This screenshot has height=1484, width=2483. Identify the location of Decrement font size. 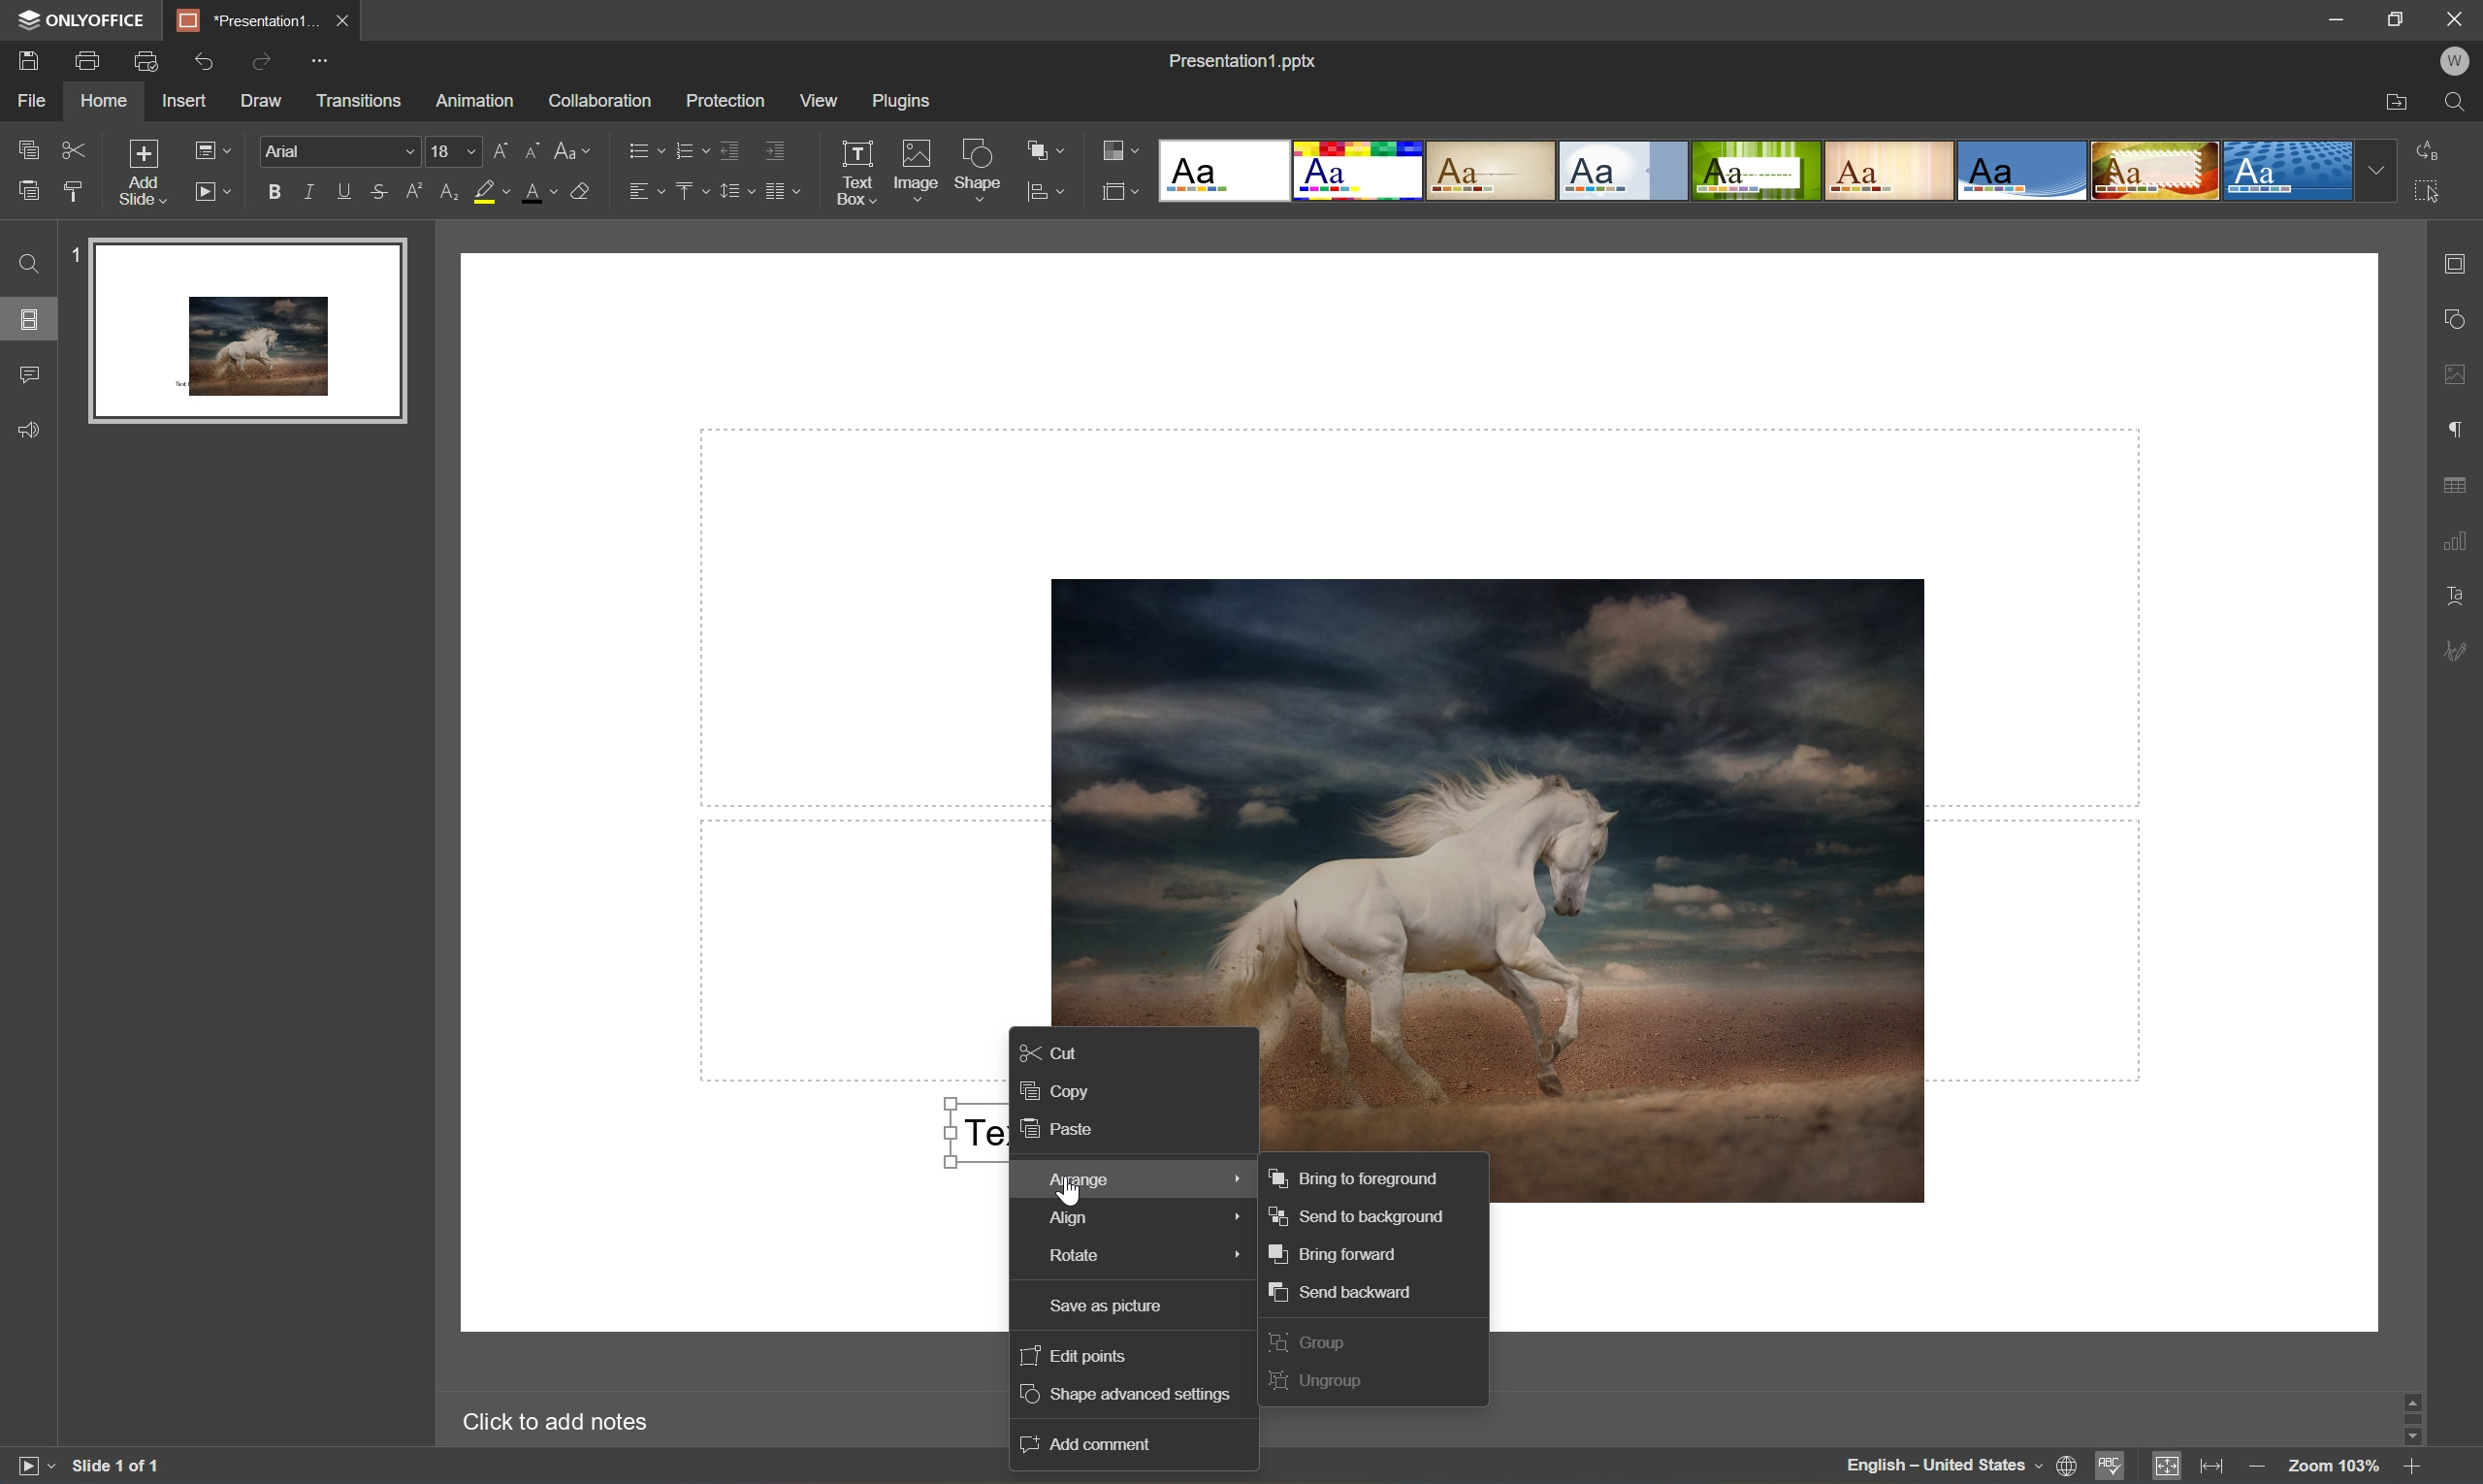
(536, 153).